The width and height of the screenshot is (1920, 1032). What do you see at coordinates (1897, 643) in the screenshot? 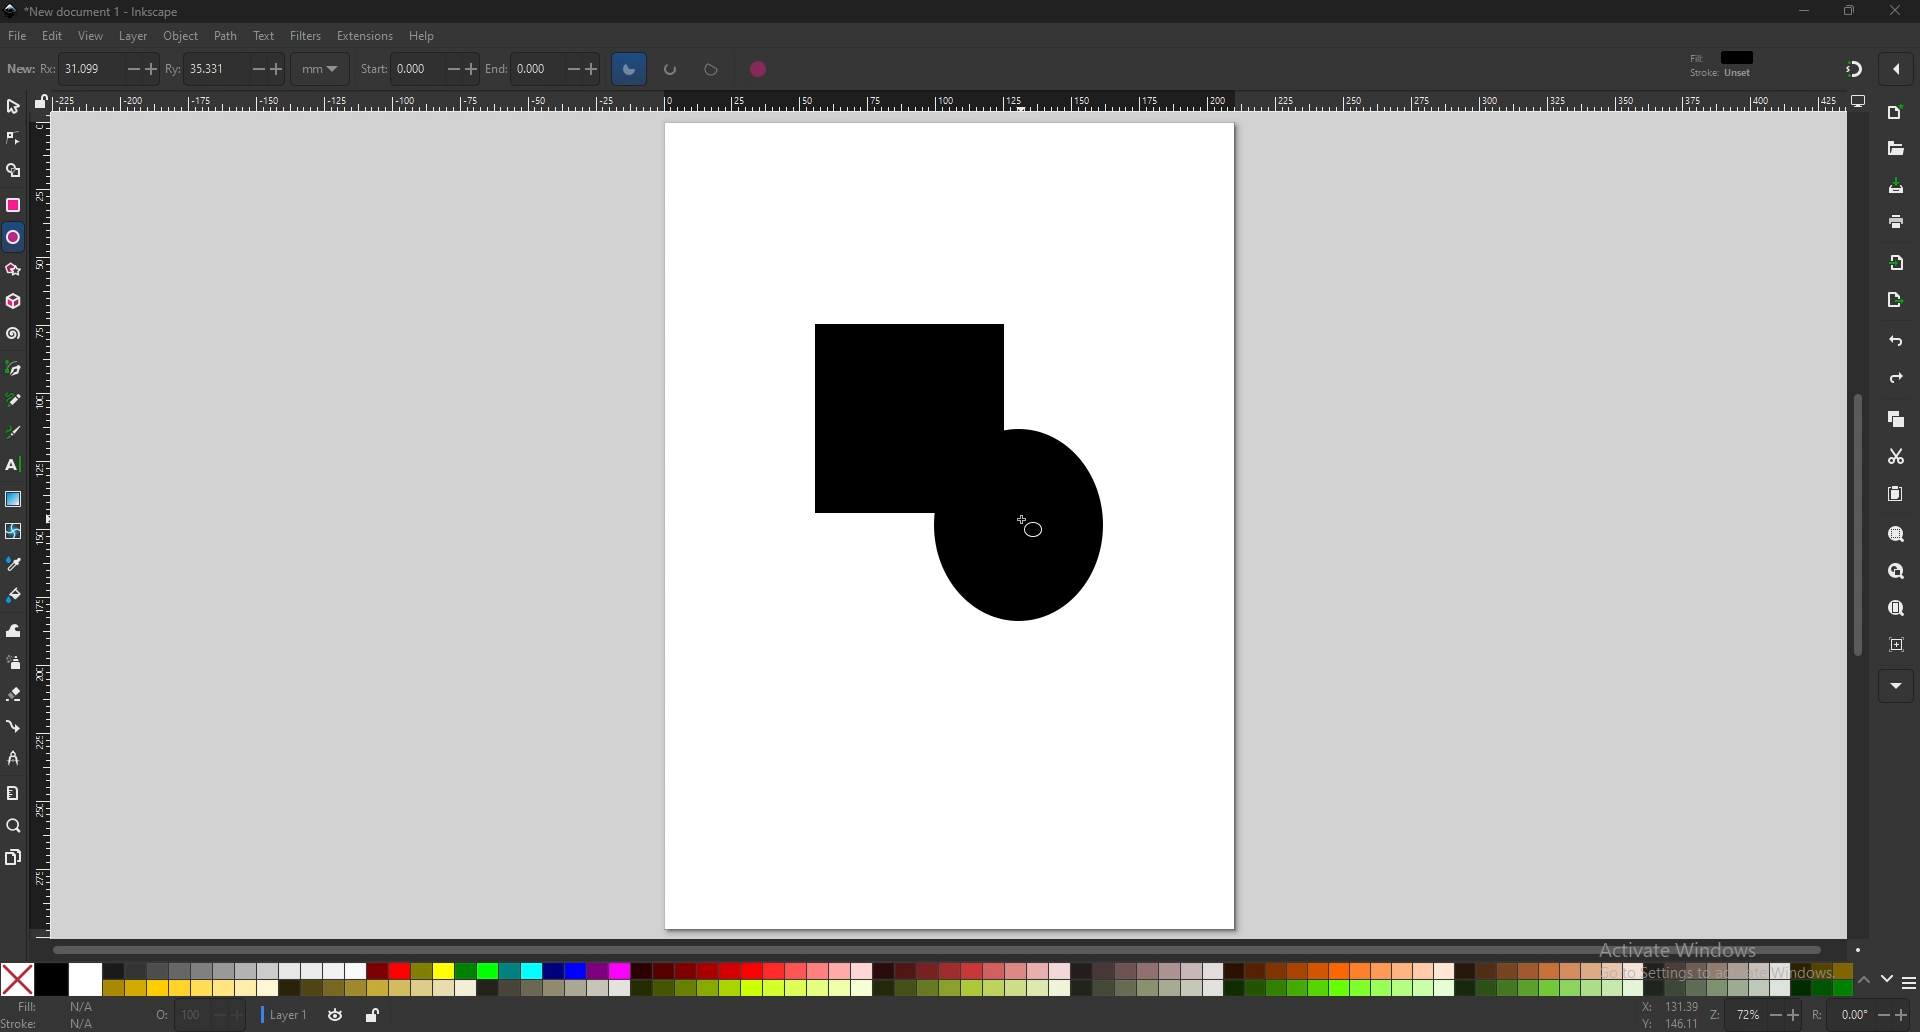
I see `zoom centre` at bounding box center [1897, 643].